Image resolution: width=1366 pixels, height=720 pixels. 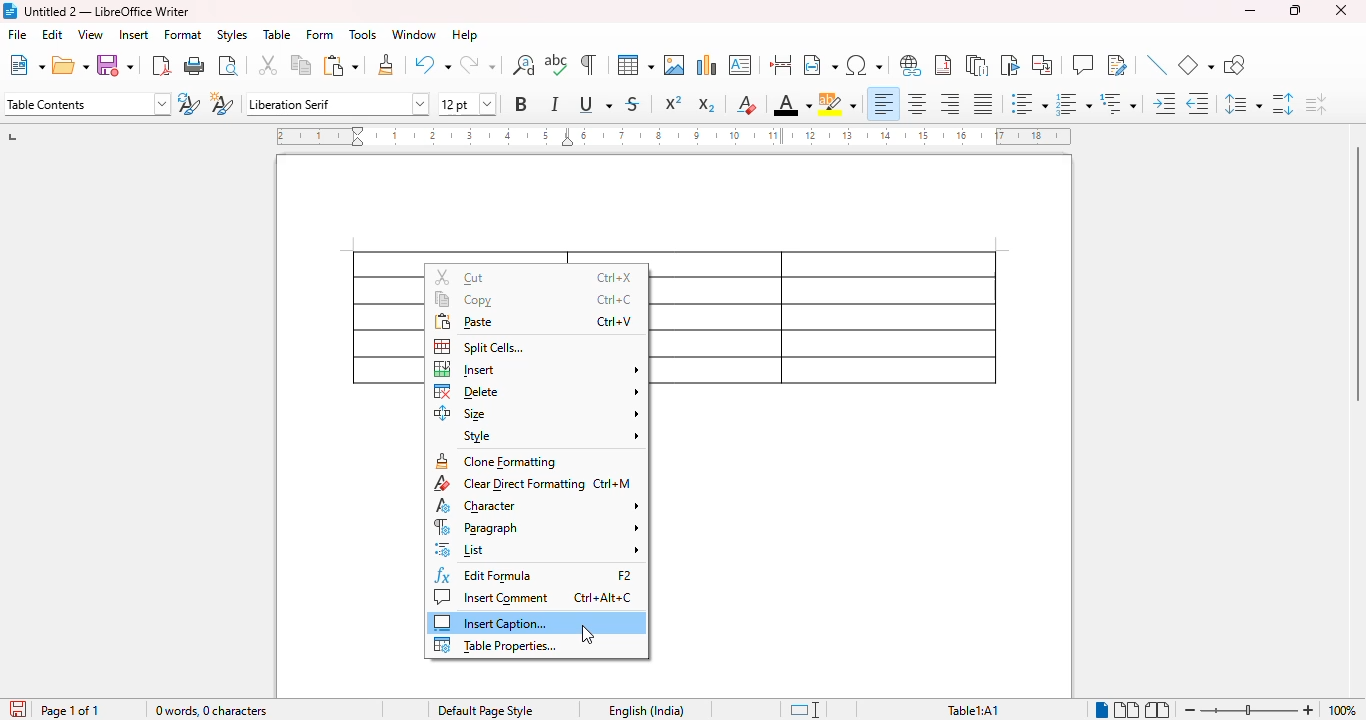 What do you see at coordinates (534, 323) in the screenshot?
I see `paste` at bounding box center [534, 323].